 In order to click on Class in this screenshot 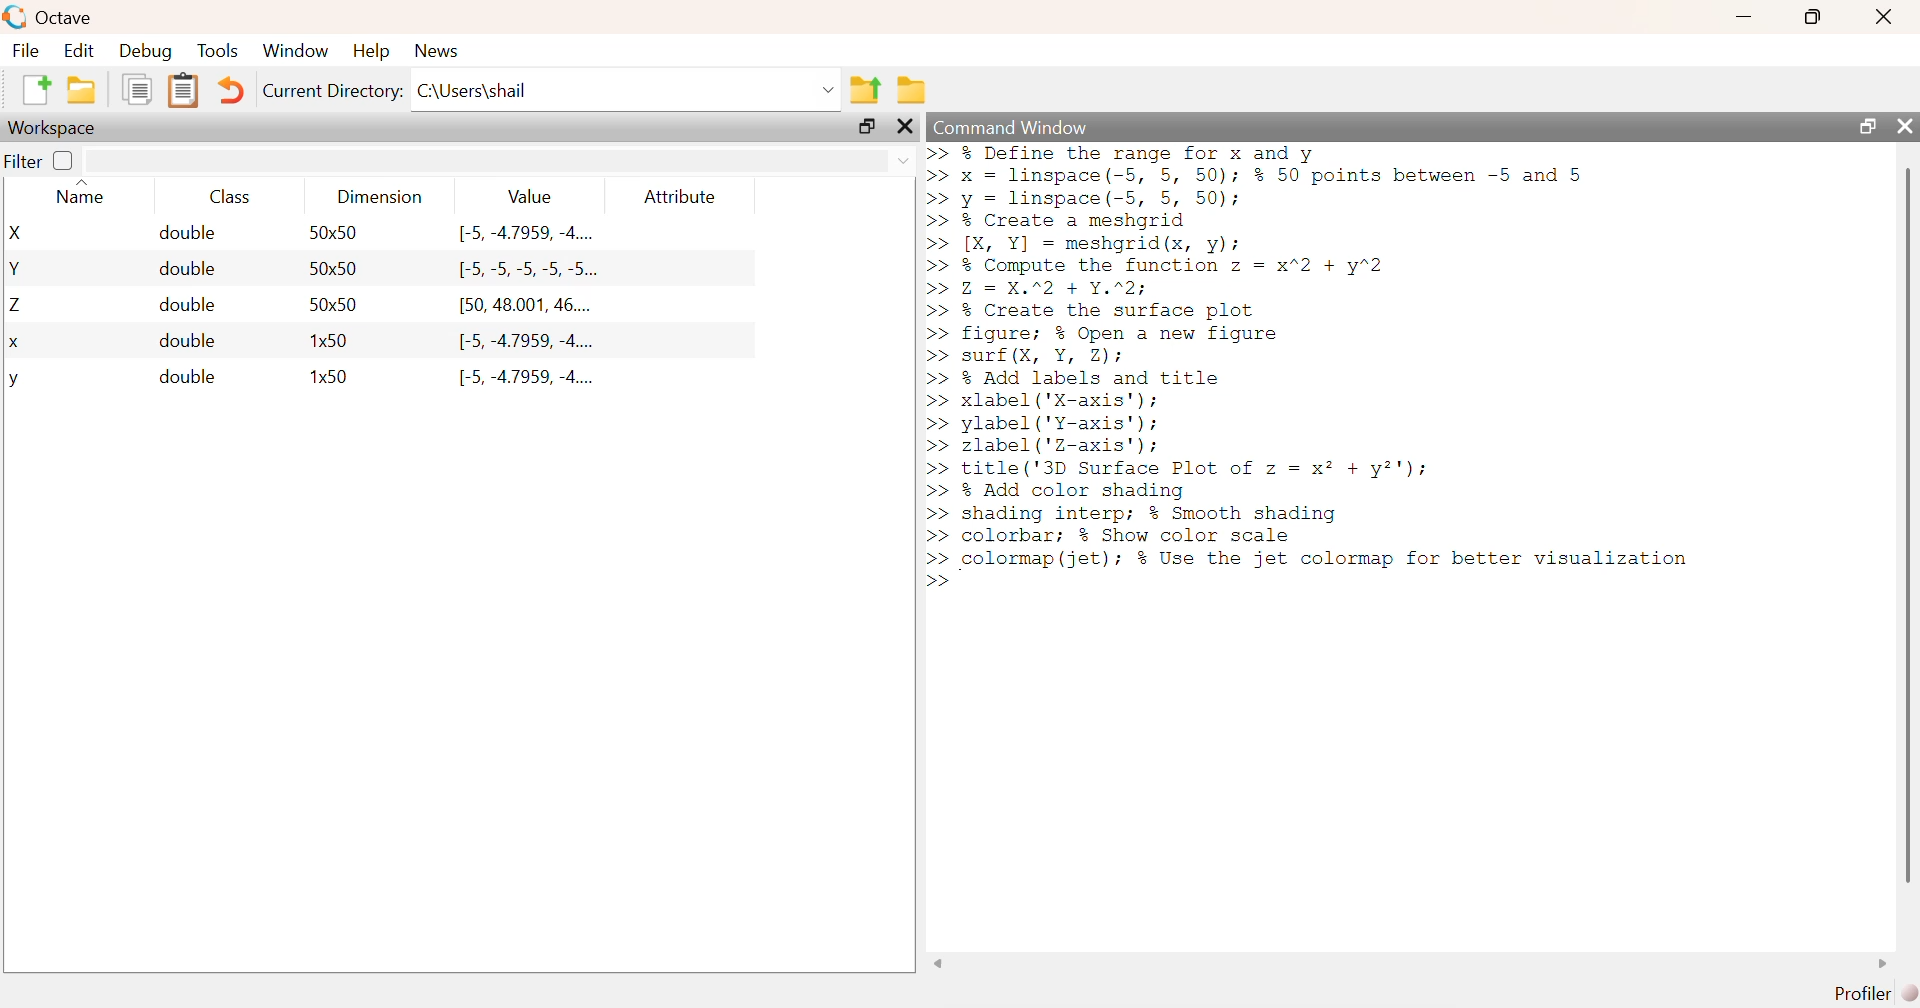, I will do `click(230, 196)`.